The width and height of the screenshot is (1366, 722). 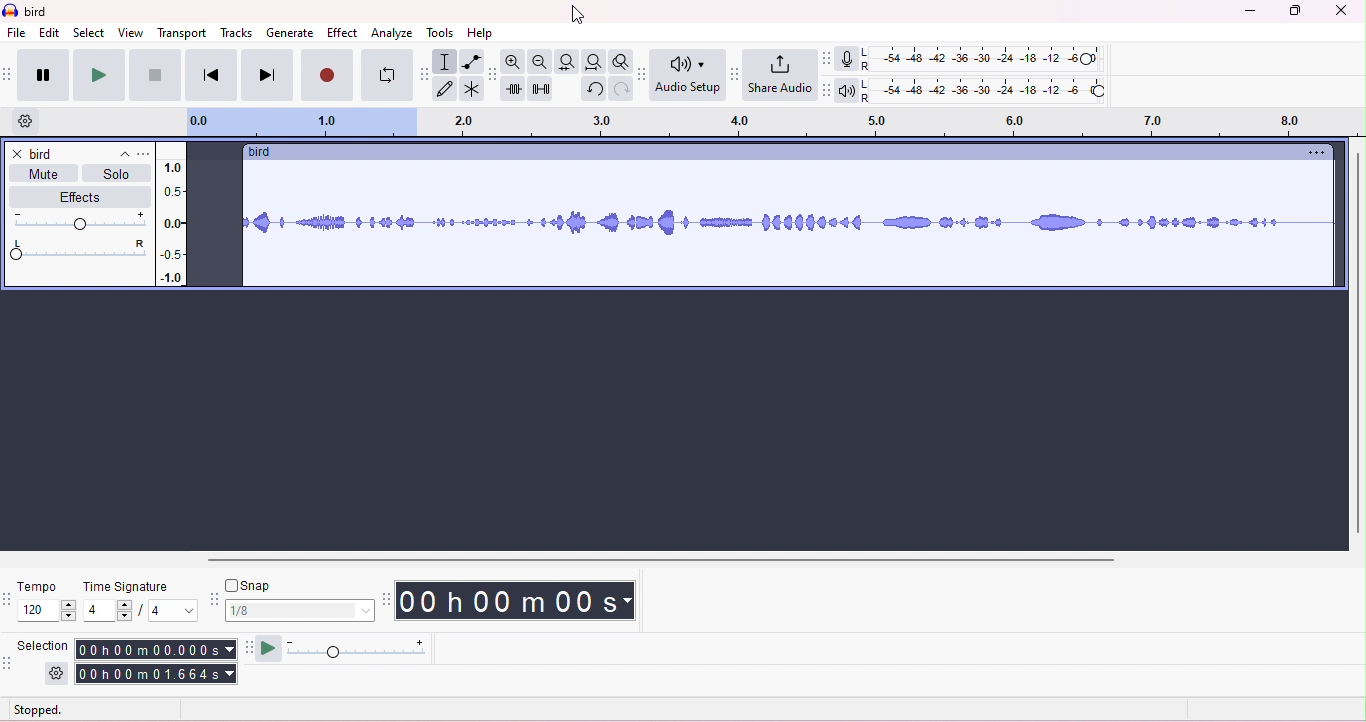 What do you see at coordinates (470, 60) in the screenshot?
I see `envelop` at bounding box center [470, 60].